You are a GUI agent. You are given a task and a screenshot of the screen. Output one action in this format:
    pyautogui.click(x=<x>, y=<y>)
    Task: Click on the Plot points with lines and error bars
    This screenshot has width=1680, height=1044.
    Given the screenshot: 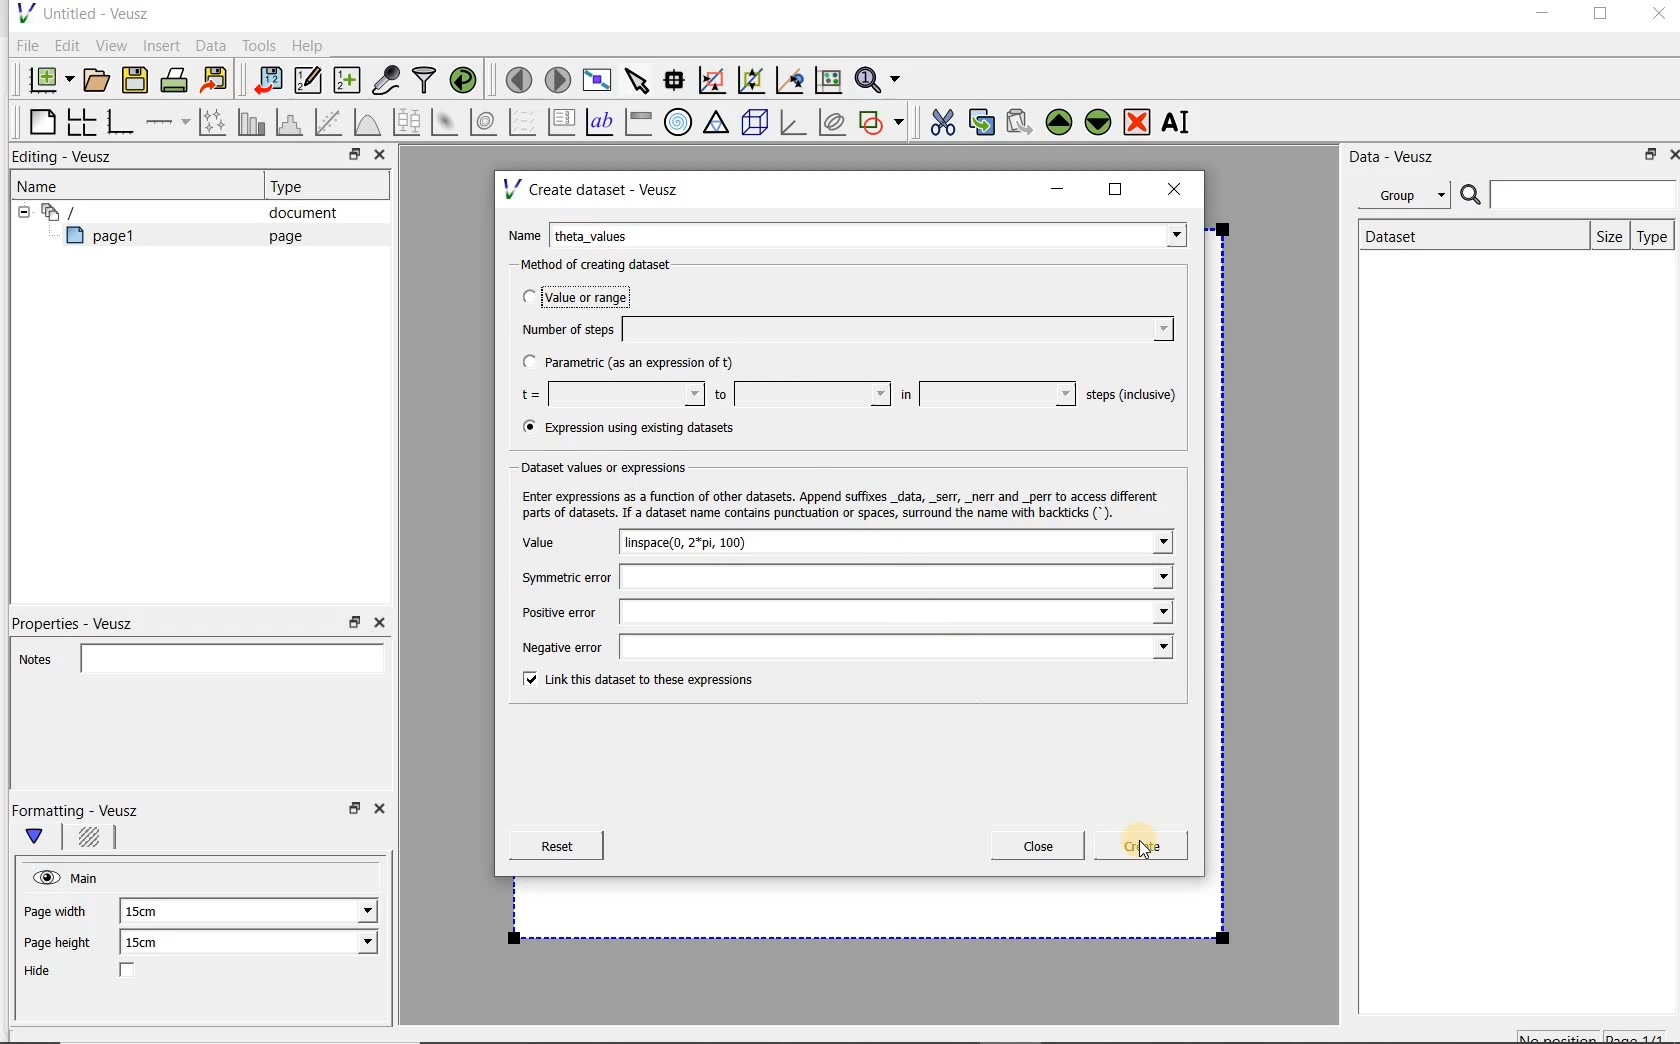 What is the action you would take?
    pyautogui.click(x=214, y=121)
    